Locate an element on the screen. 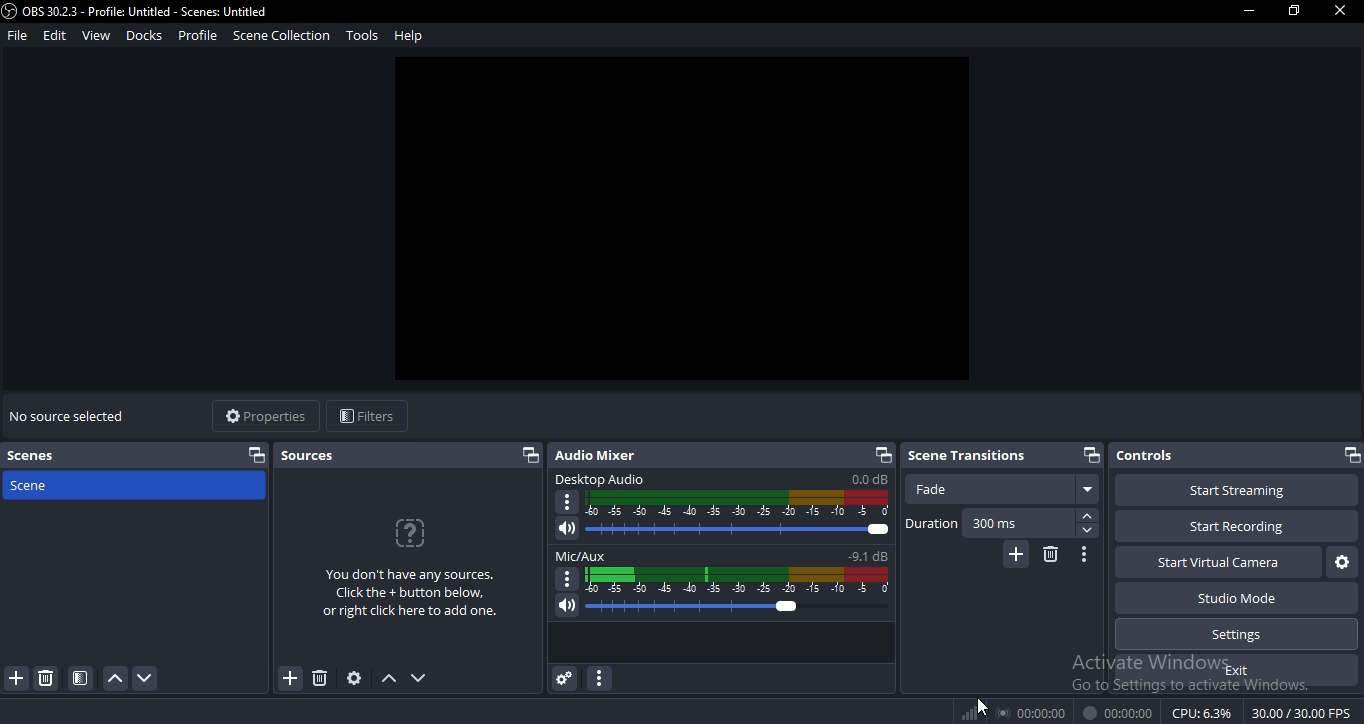 Image resolution: width=1364 pixels, height=724 pixels. exit is located at coordinates (1242, 670).